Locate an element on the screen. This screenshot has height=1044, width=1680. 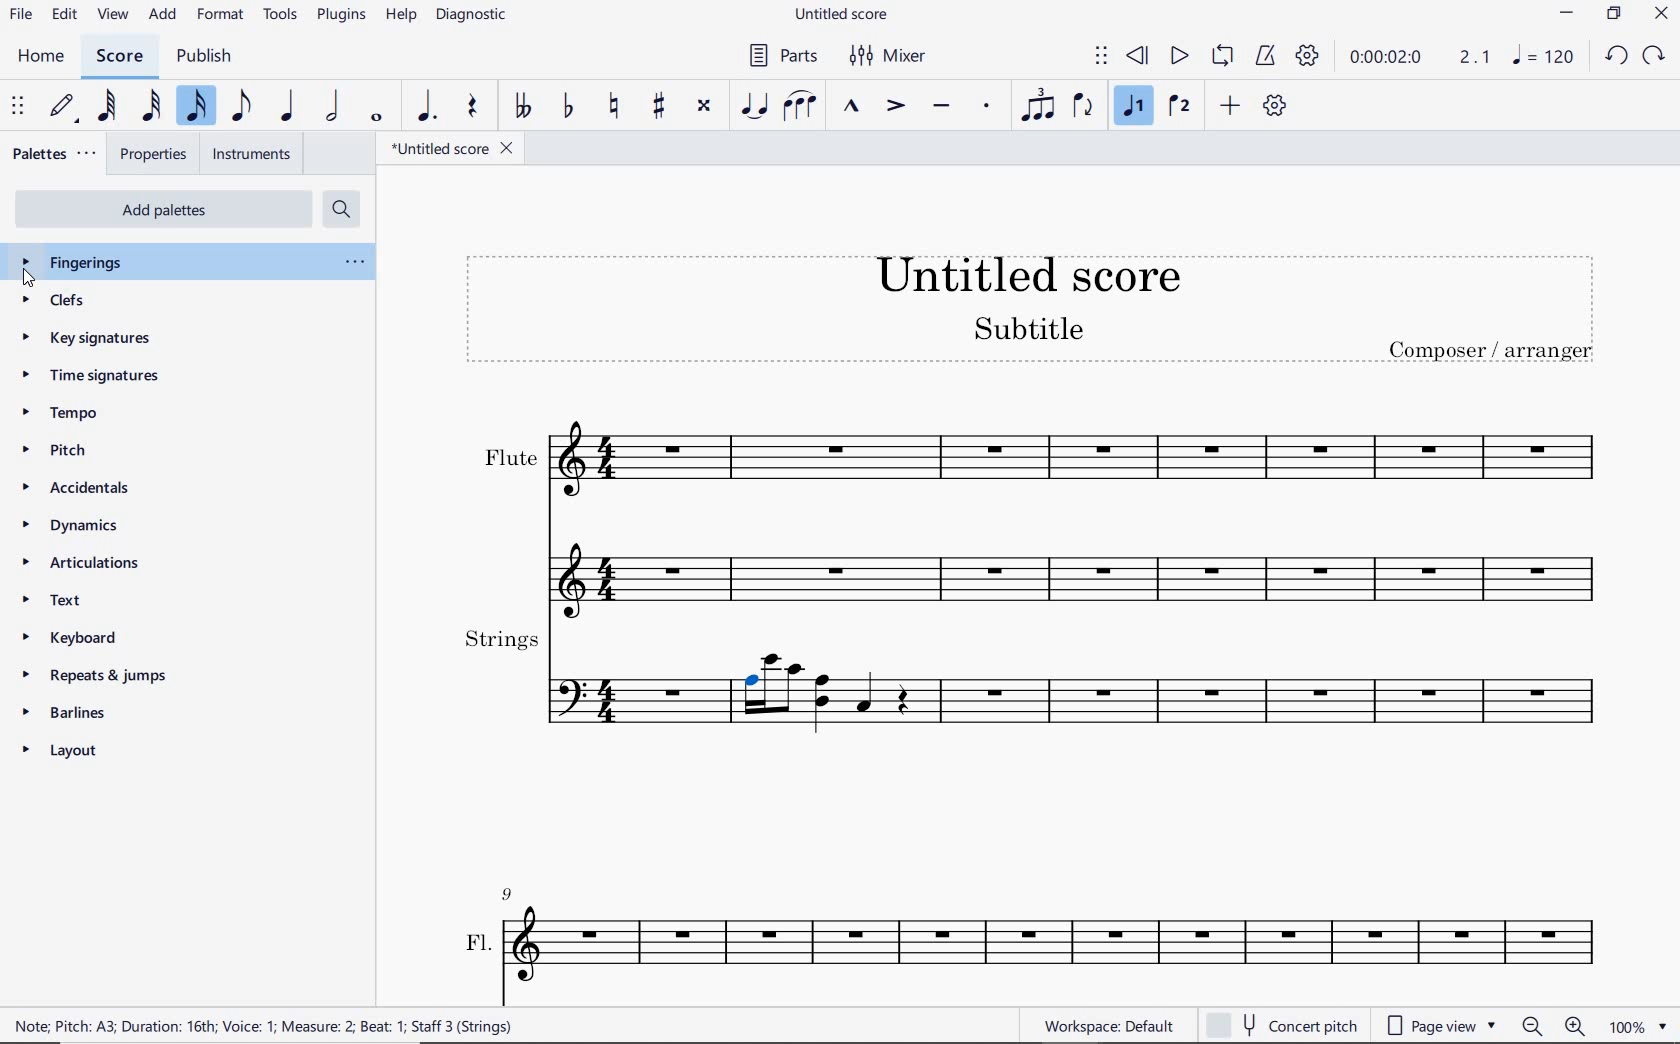
toggle double-sharp is located at coordinates (705, 106).